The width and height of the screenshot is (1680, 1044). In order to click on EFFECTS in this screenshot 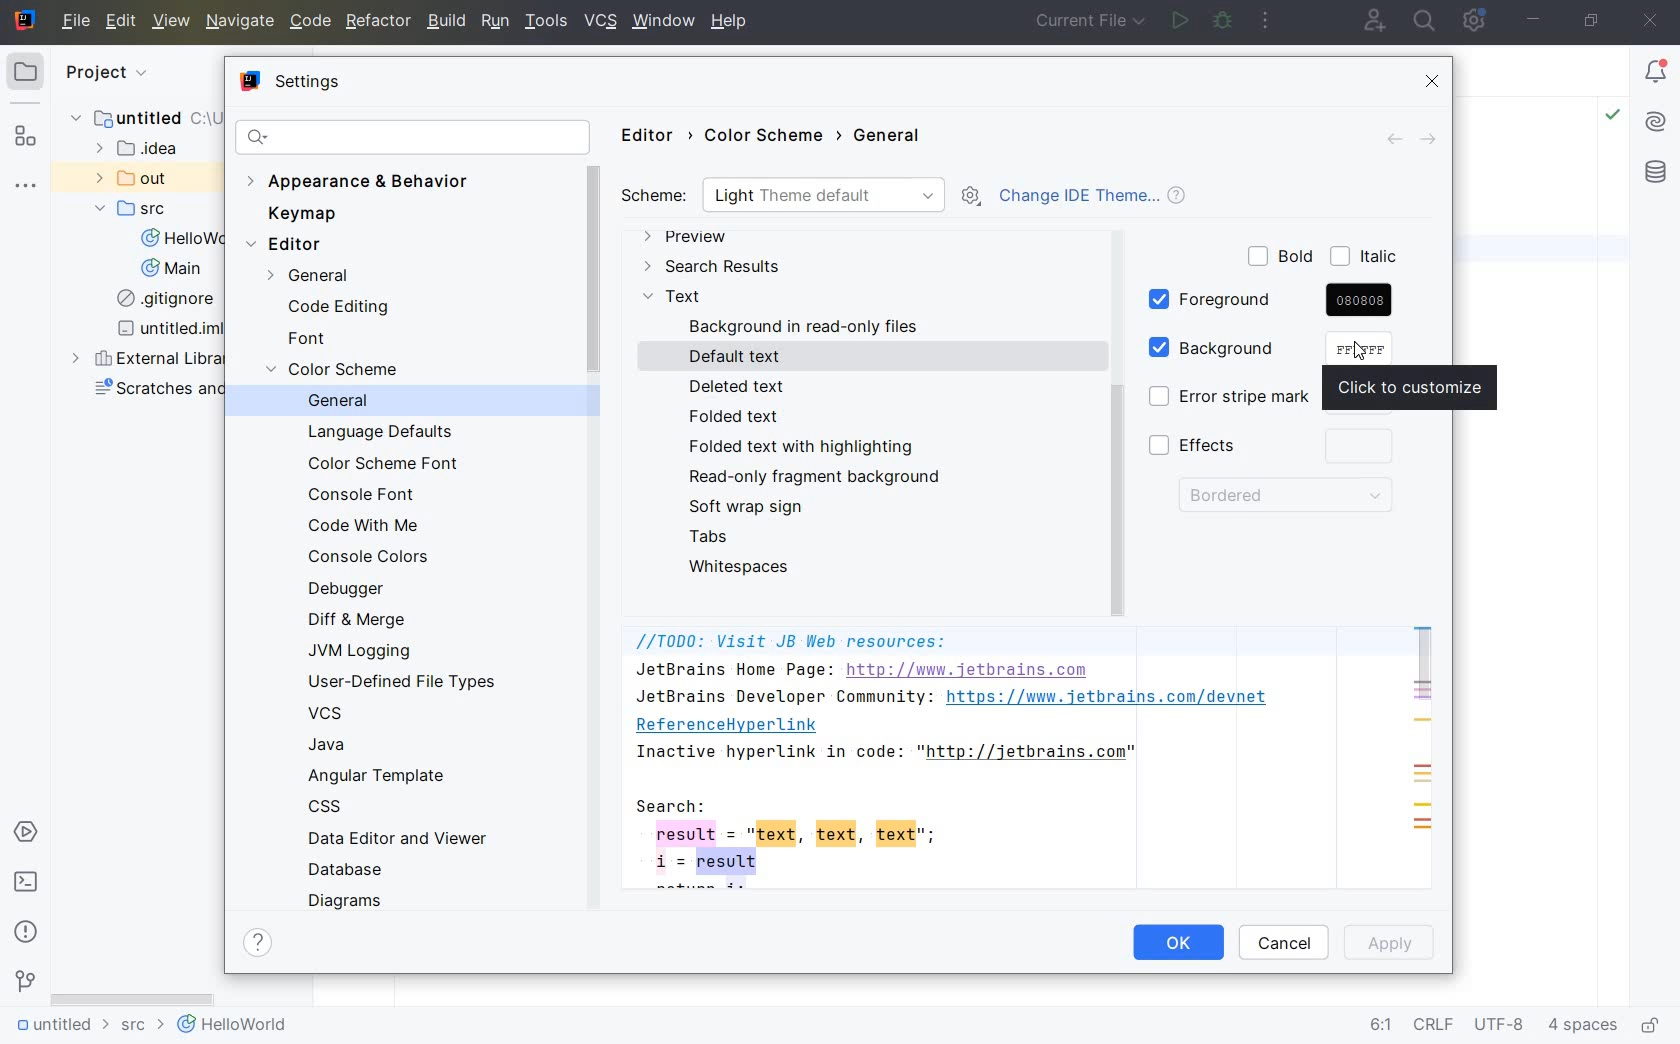, I will do `click(1275, 447)`.